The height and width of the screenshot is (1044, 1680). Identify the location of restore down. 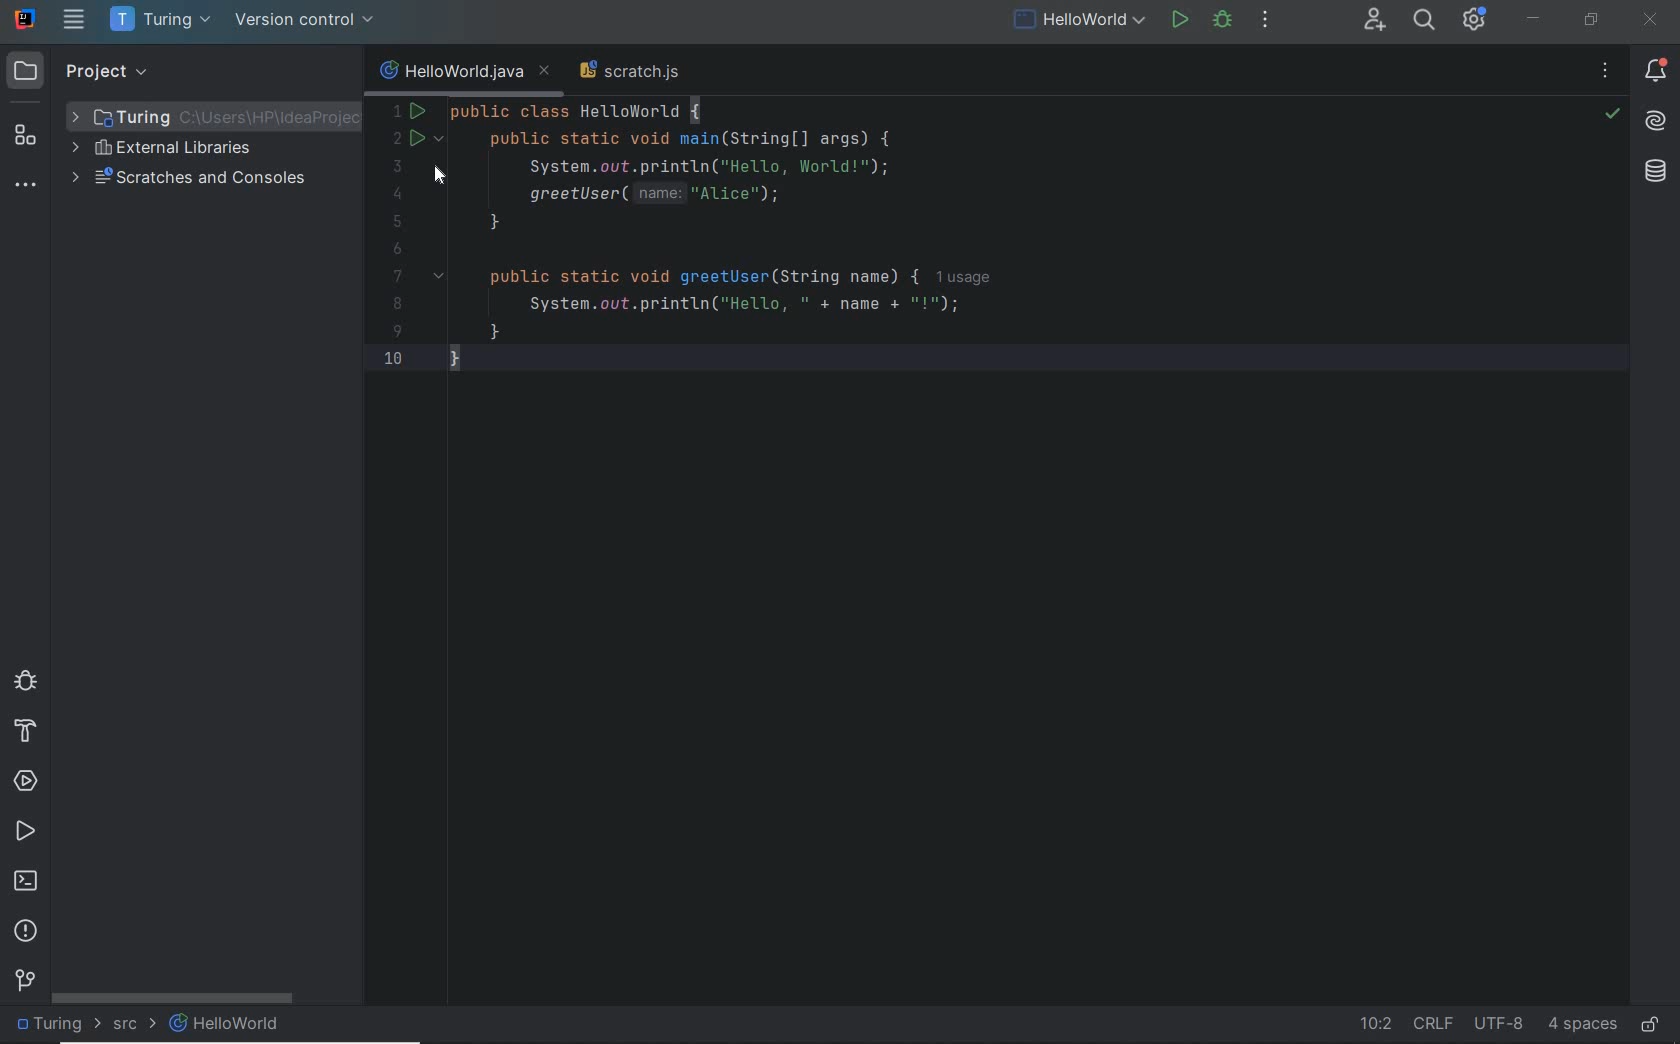
(1591, 22).